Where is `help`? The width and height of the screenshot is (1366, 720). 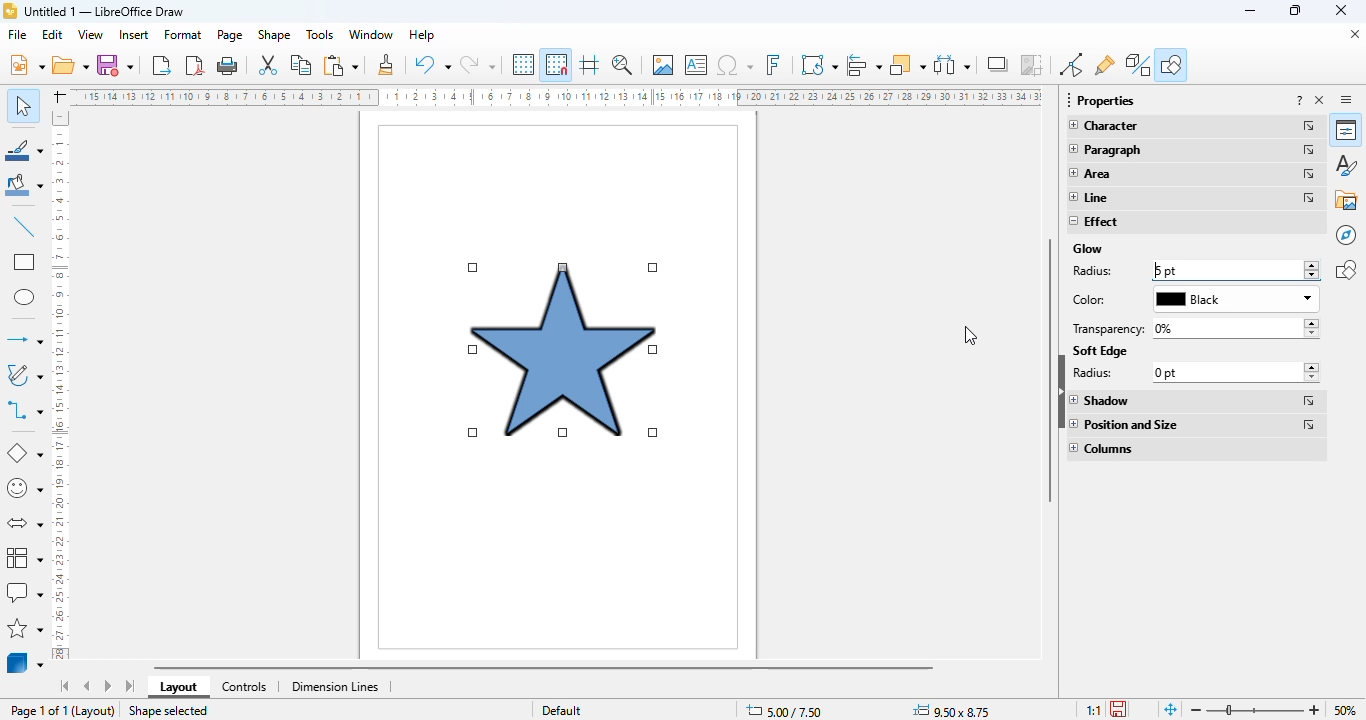
help is located at coordinates (423, 35).